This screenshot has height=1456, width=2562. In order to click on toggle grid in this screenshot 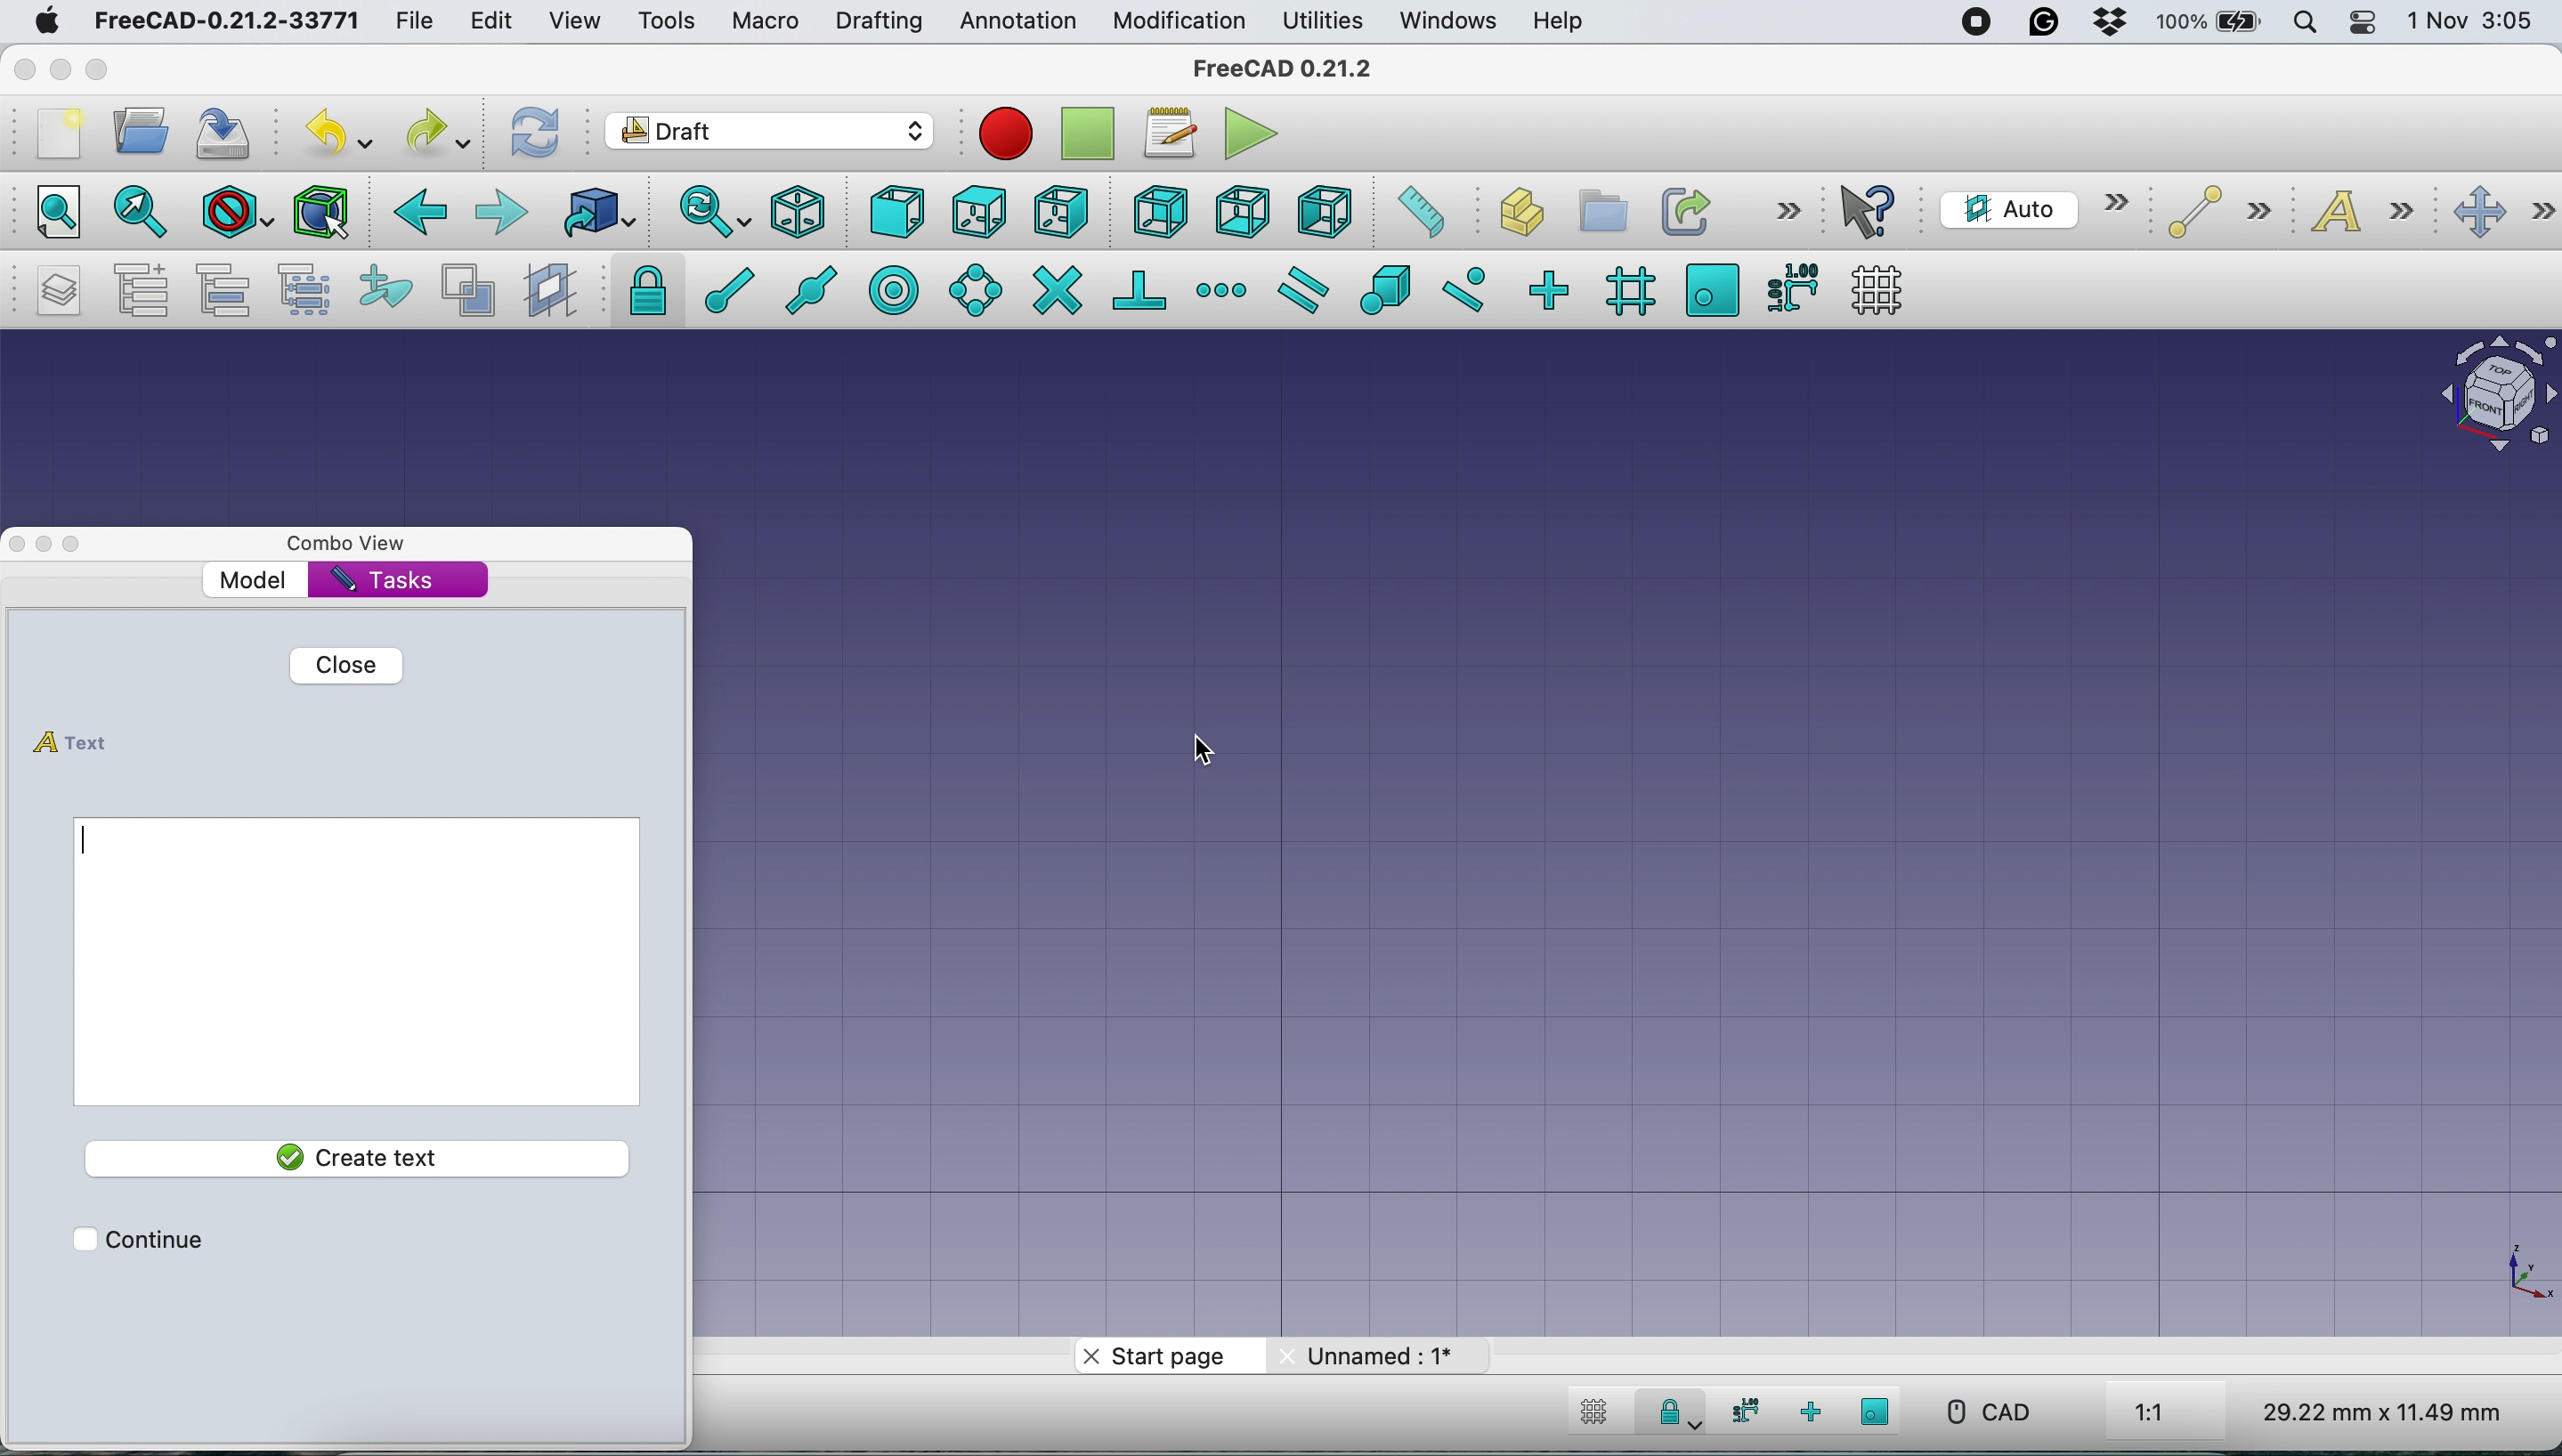, I will do `click(1597, 1409)`.